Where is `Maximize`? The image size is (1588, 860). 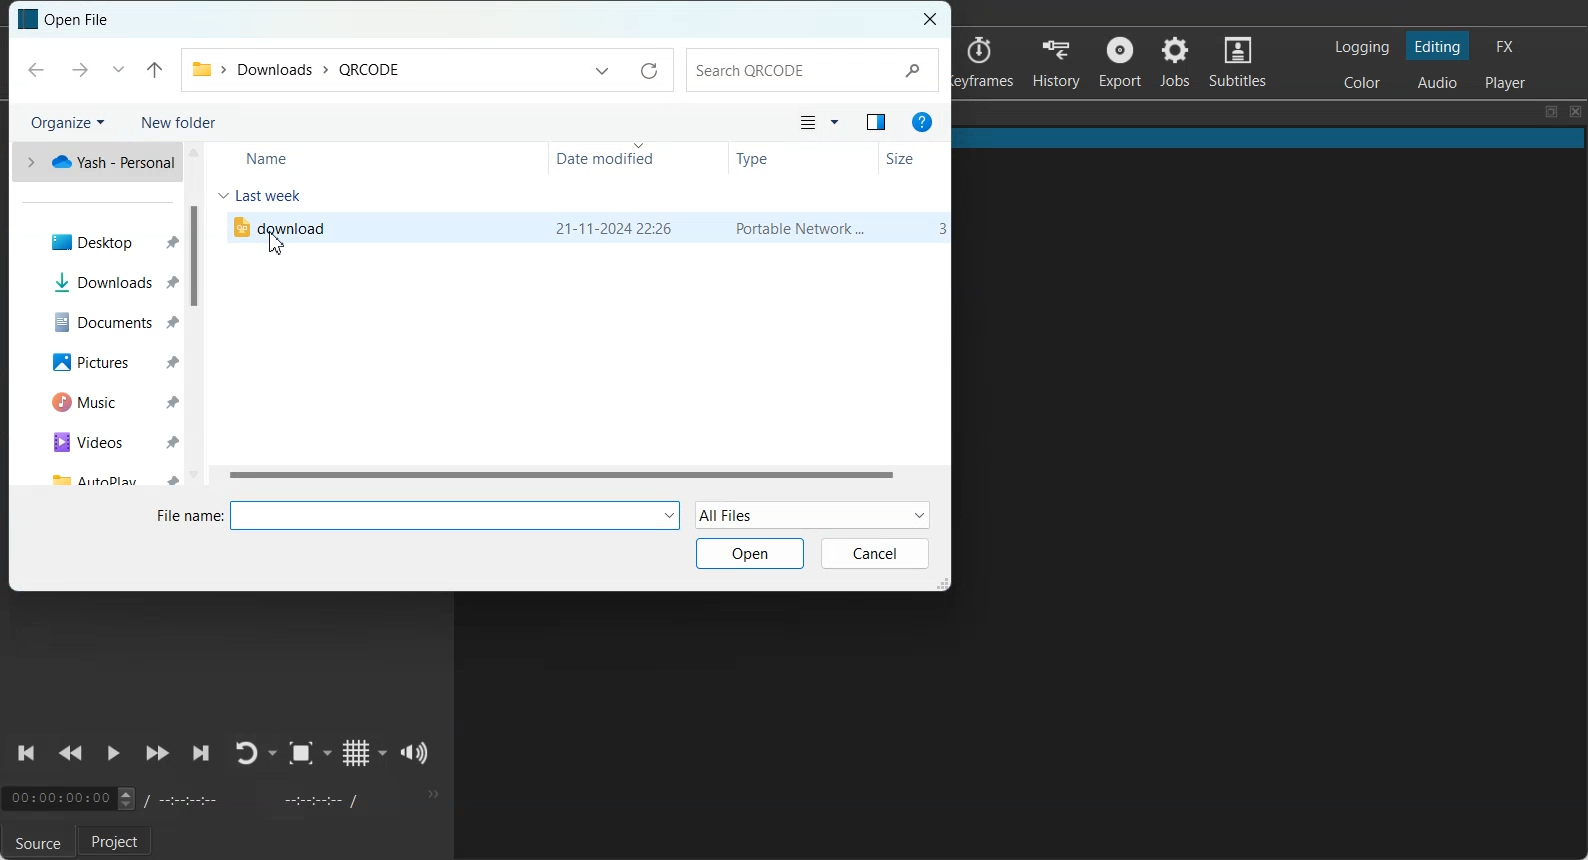 Maximize is located at coordinates (1551, 112).